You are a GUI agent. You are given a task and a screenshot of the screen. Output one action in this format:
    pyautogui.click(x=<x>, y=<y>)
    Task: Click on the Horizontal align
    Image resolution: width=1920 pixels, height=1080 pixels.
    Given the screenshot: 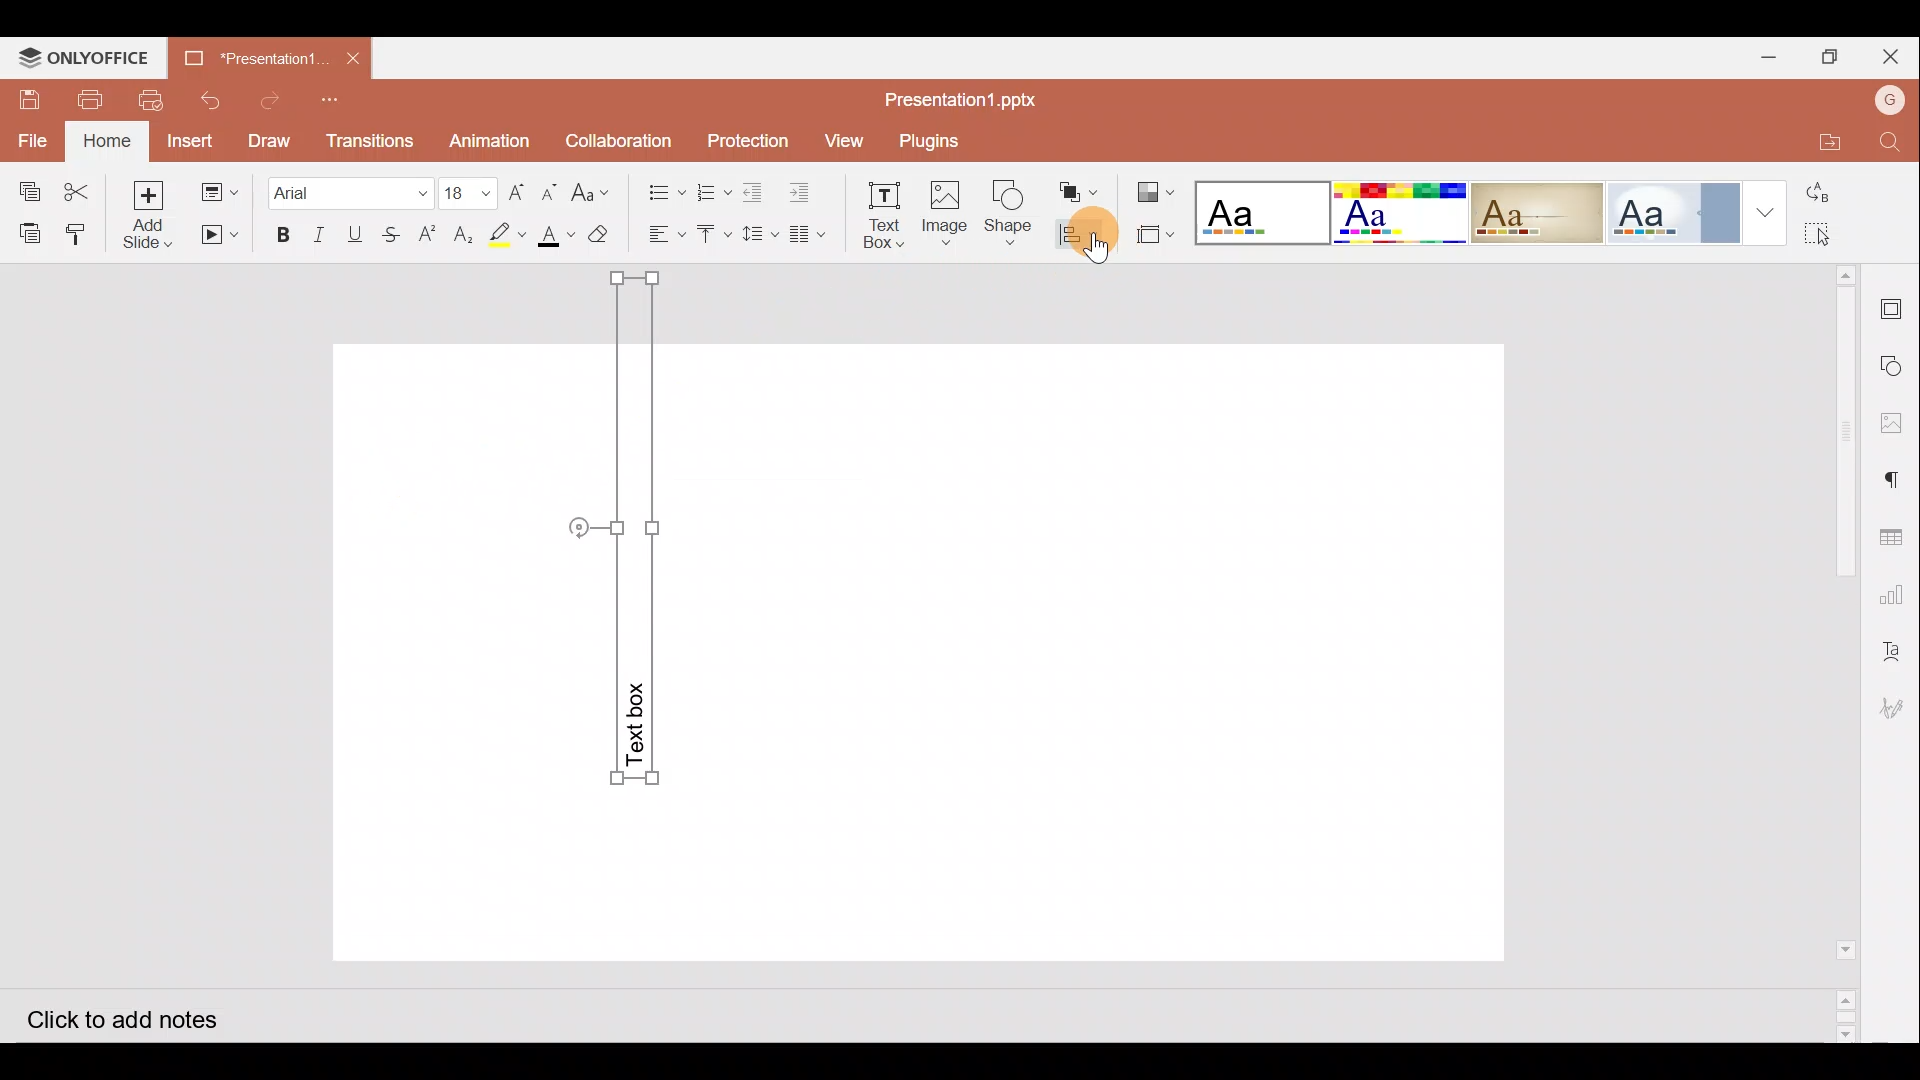 What is the action you would take?
    pyautogui.click(x=664, y=235)
    